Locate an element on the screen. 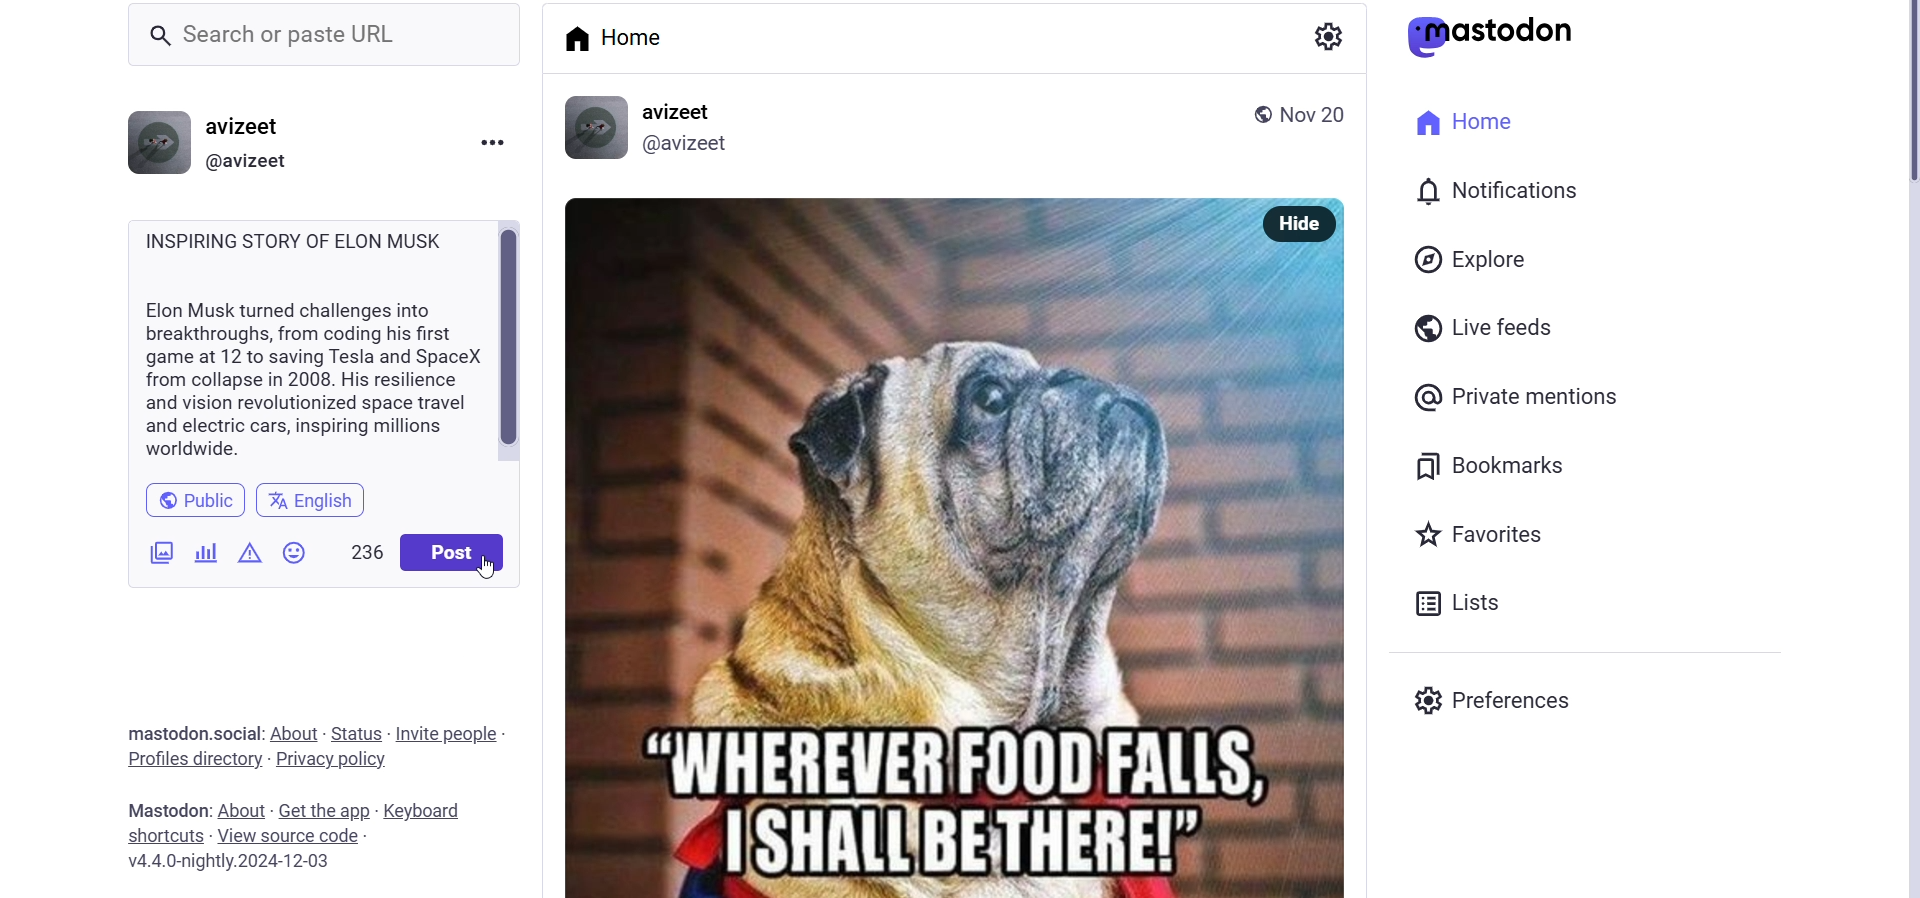  date posted is located at coordinates (1320, 119).